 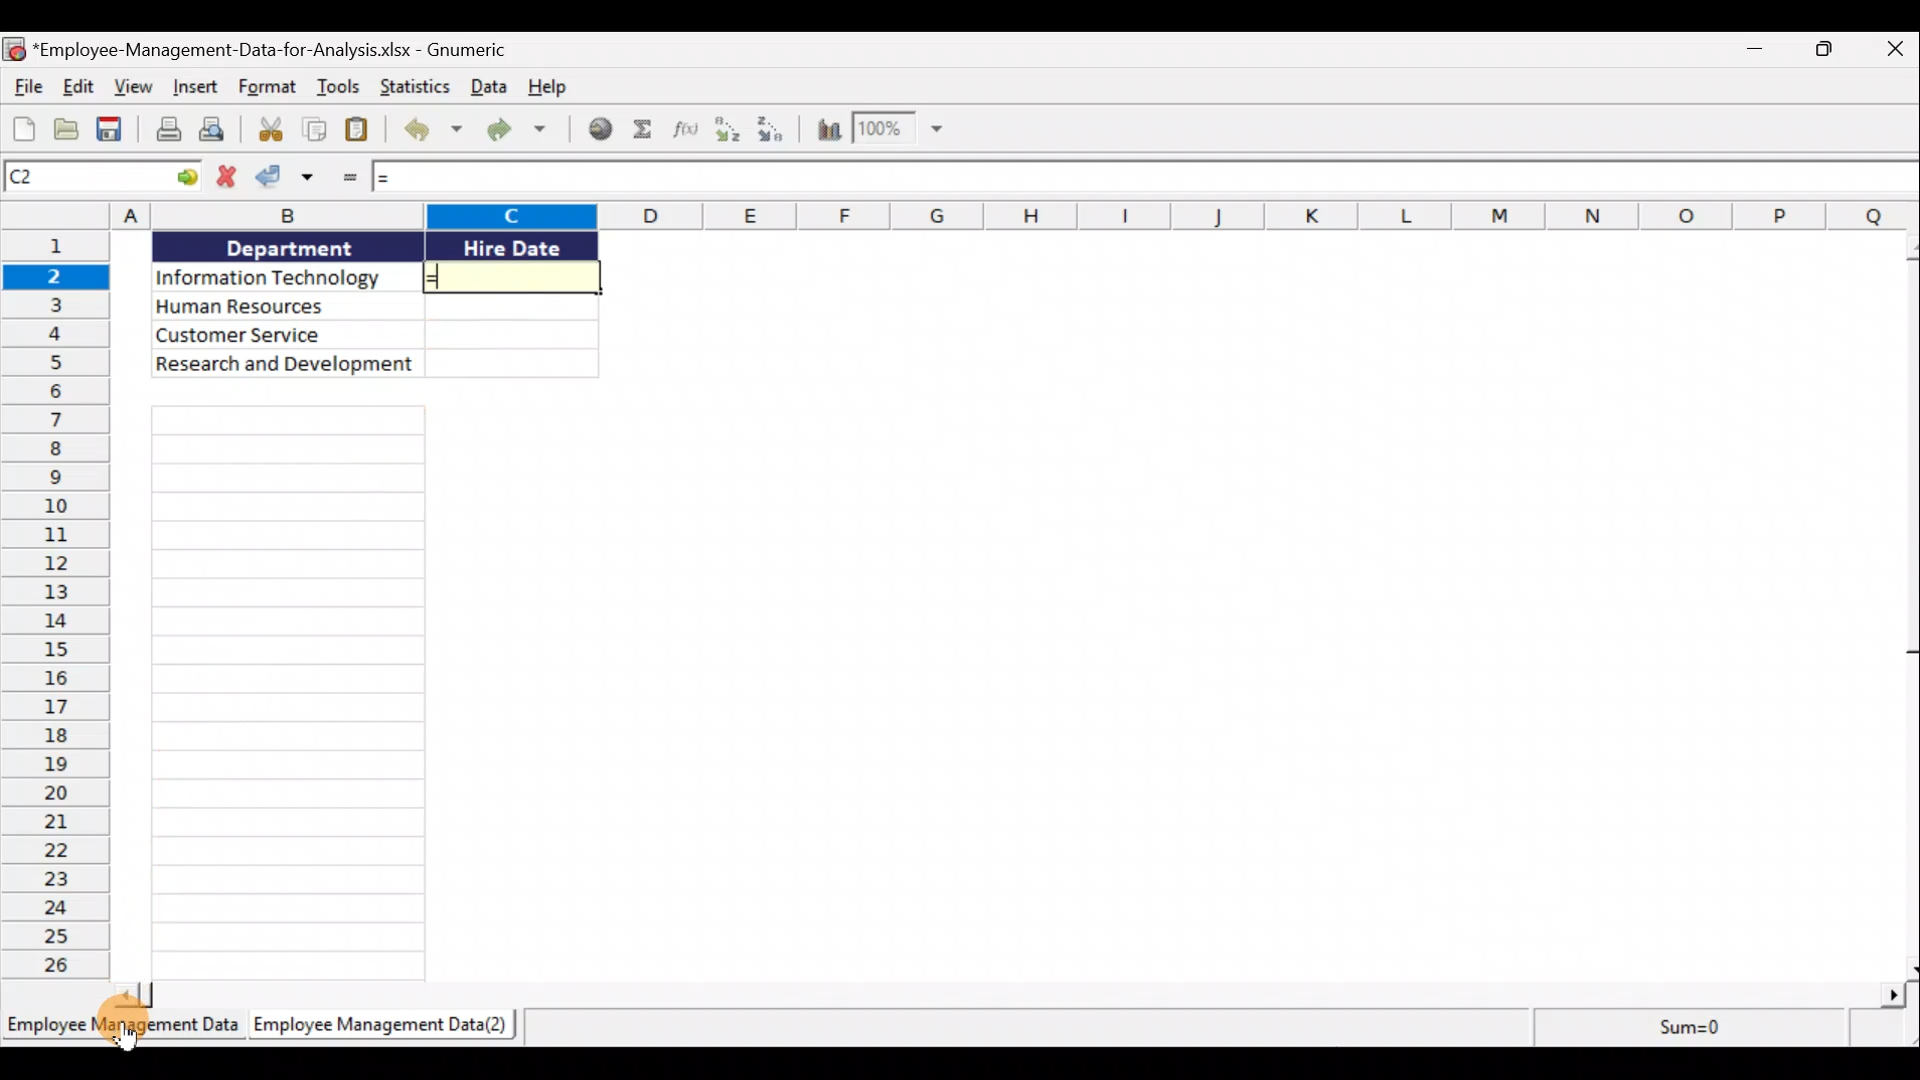 I want to click on Copy selection, so click(x=314, y=133).